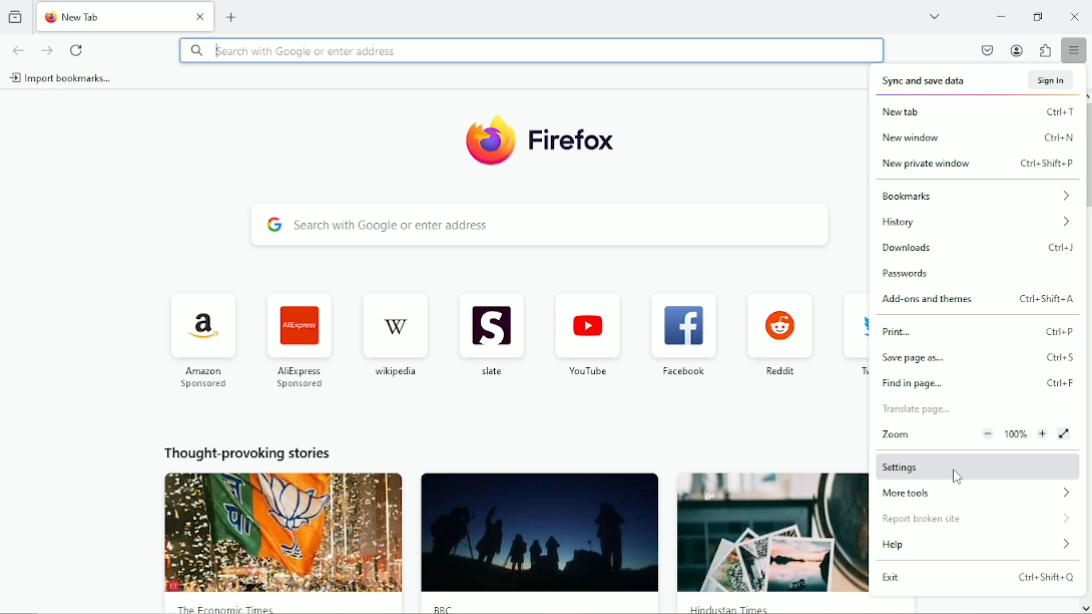 This screenshot has width=1092, height=614. What do you see at coordinates (489, 141) in the screenshot?
I see `logo` at bounding box center [489, 141].